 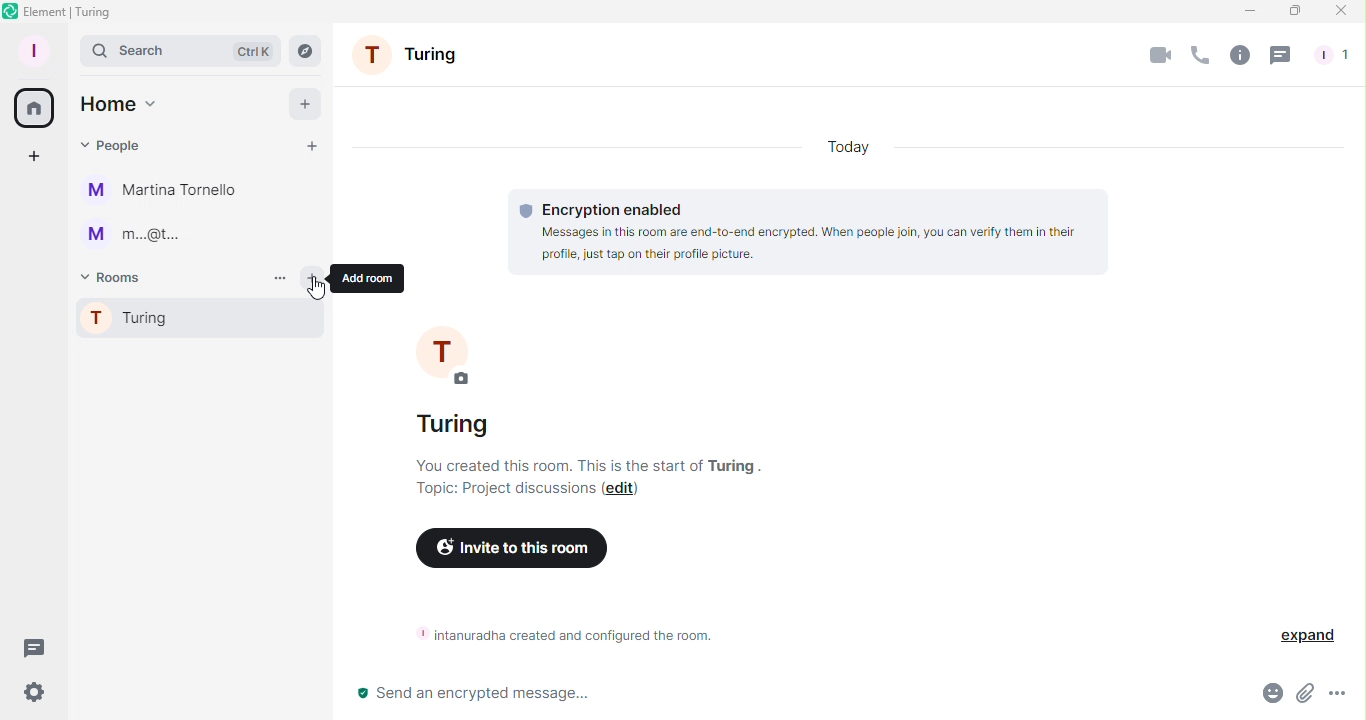 I want to click on Today, so click(x=851, y=142).